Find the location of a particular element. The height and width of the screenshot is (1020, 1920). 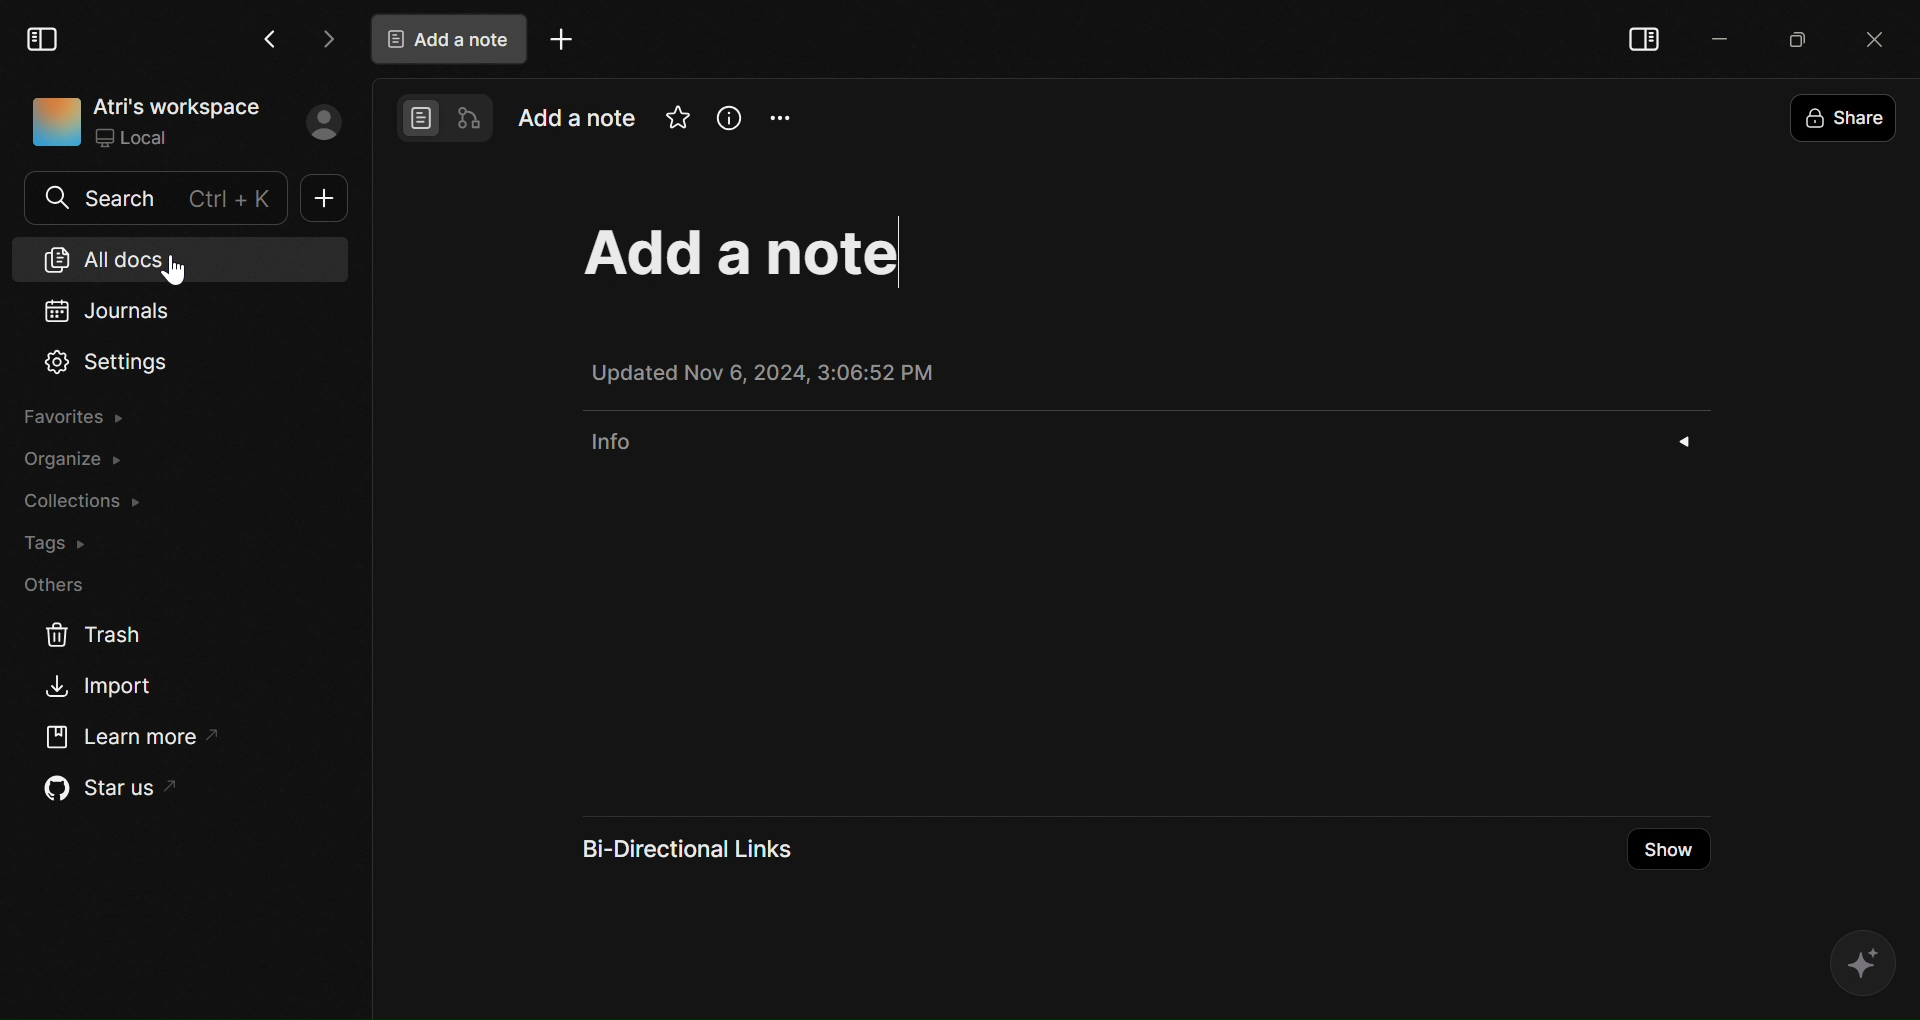

Search  is located at coordinates (156, 198).